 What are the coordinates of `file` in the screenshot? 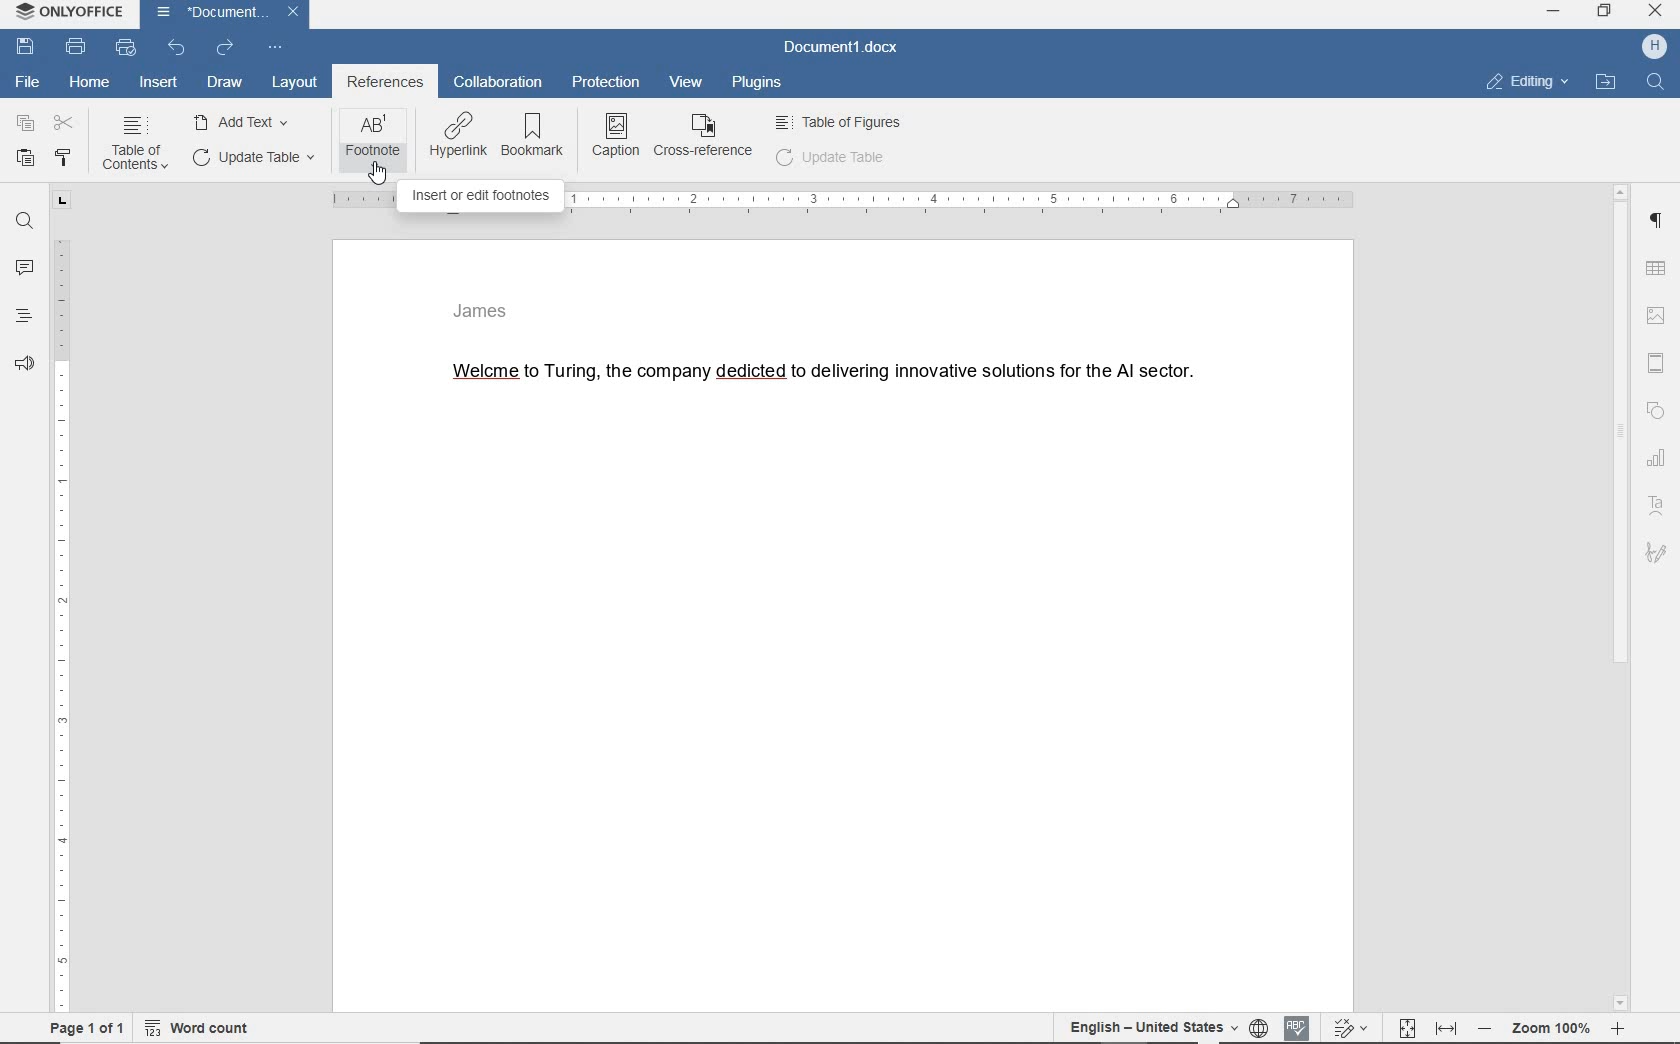 It's located at (32, 81).